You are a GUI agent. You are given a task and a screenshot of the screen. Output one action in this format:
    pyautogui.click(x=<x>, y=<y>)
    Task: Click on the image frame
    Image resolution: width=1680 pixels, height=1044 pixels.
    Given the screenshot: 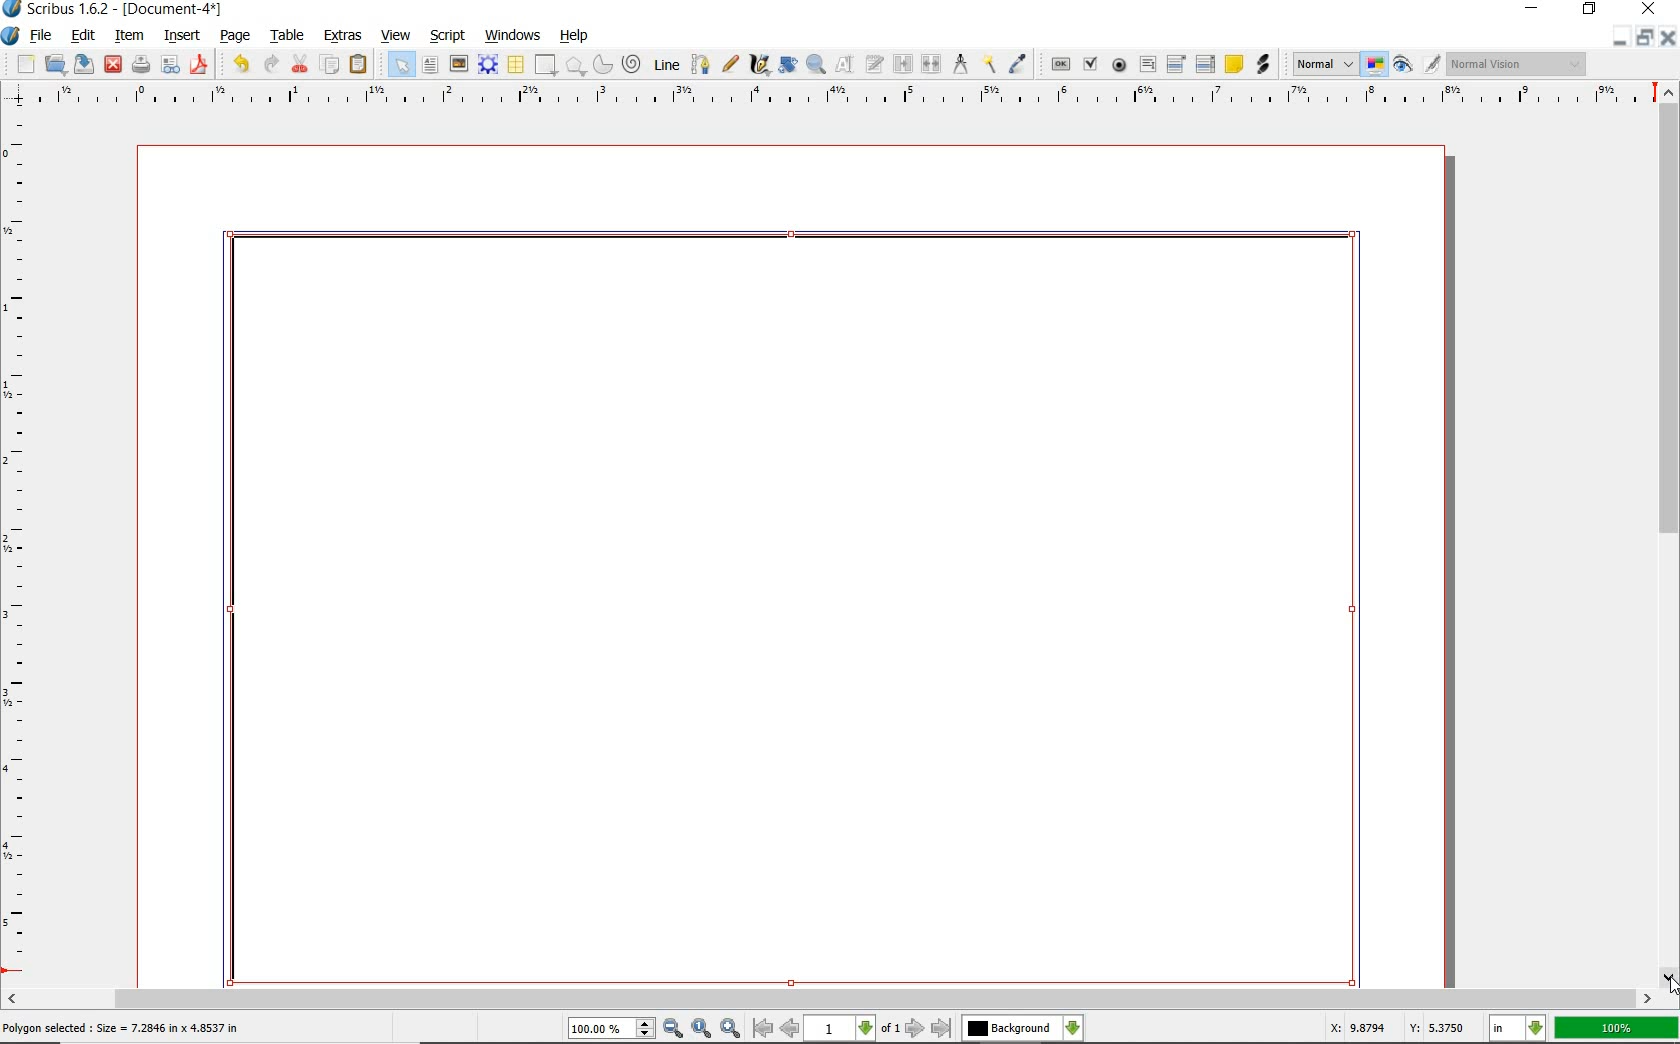 What is the action you would take?
    pyautogui.click(x=459, y=66)
    